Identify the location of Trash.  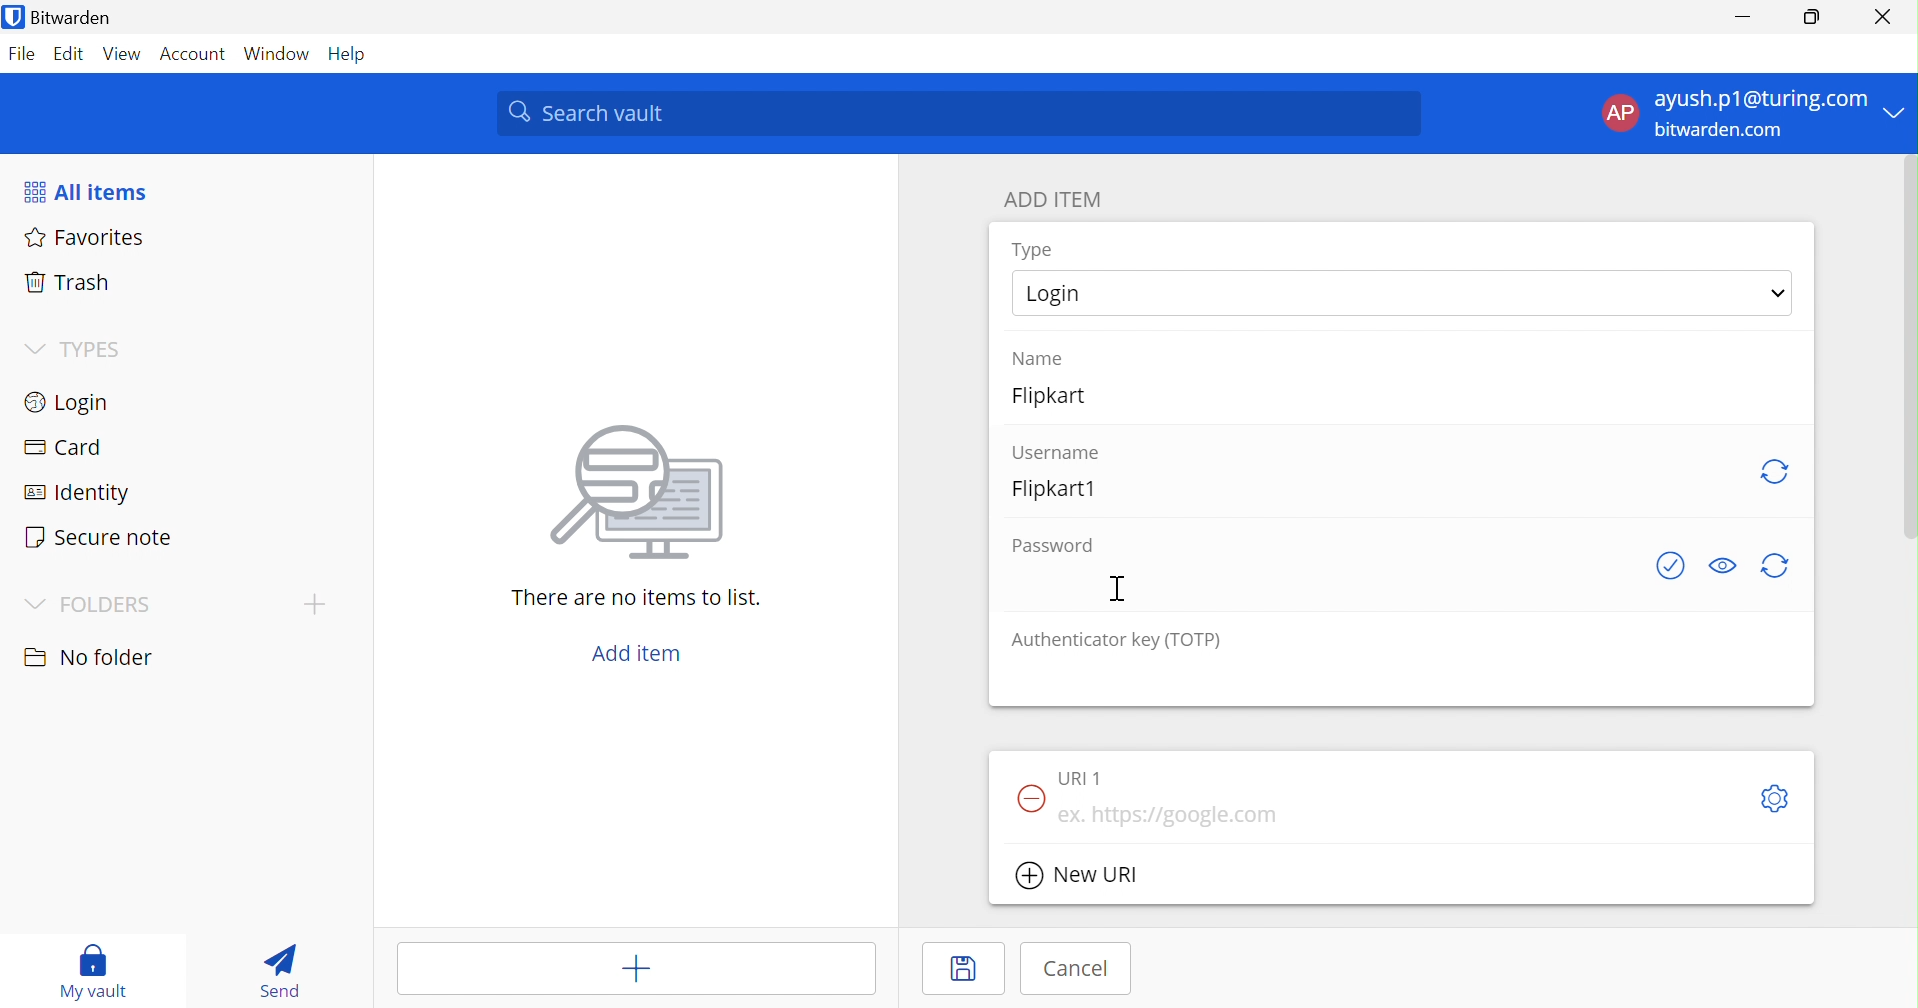
(63, 283).